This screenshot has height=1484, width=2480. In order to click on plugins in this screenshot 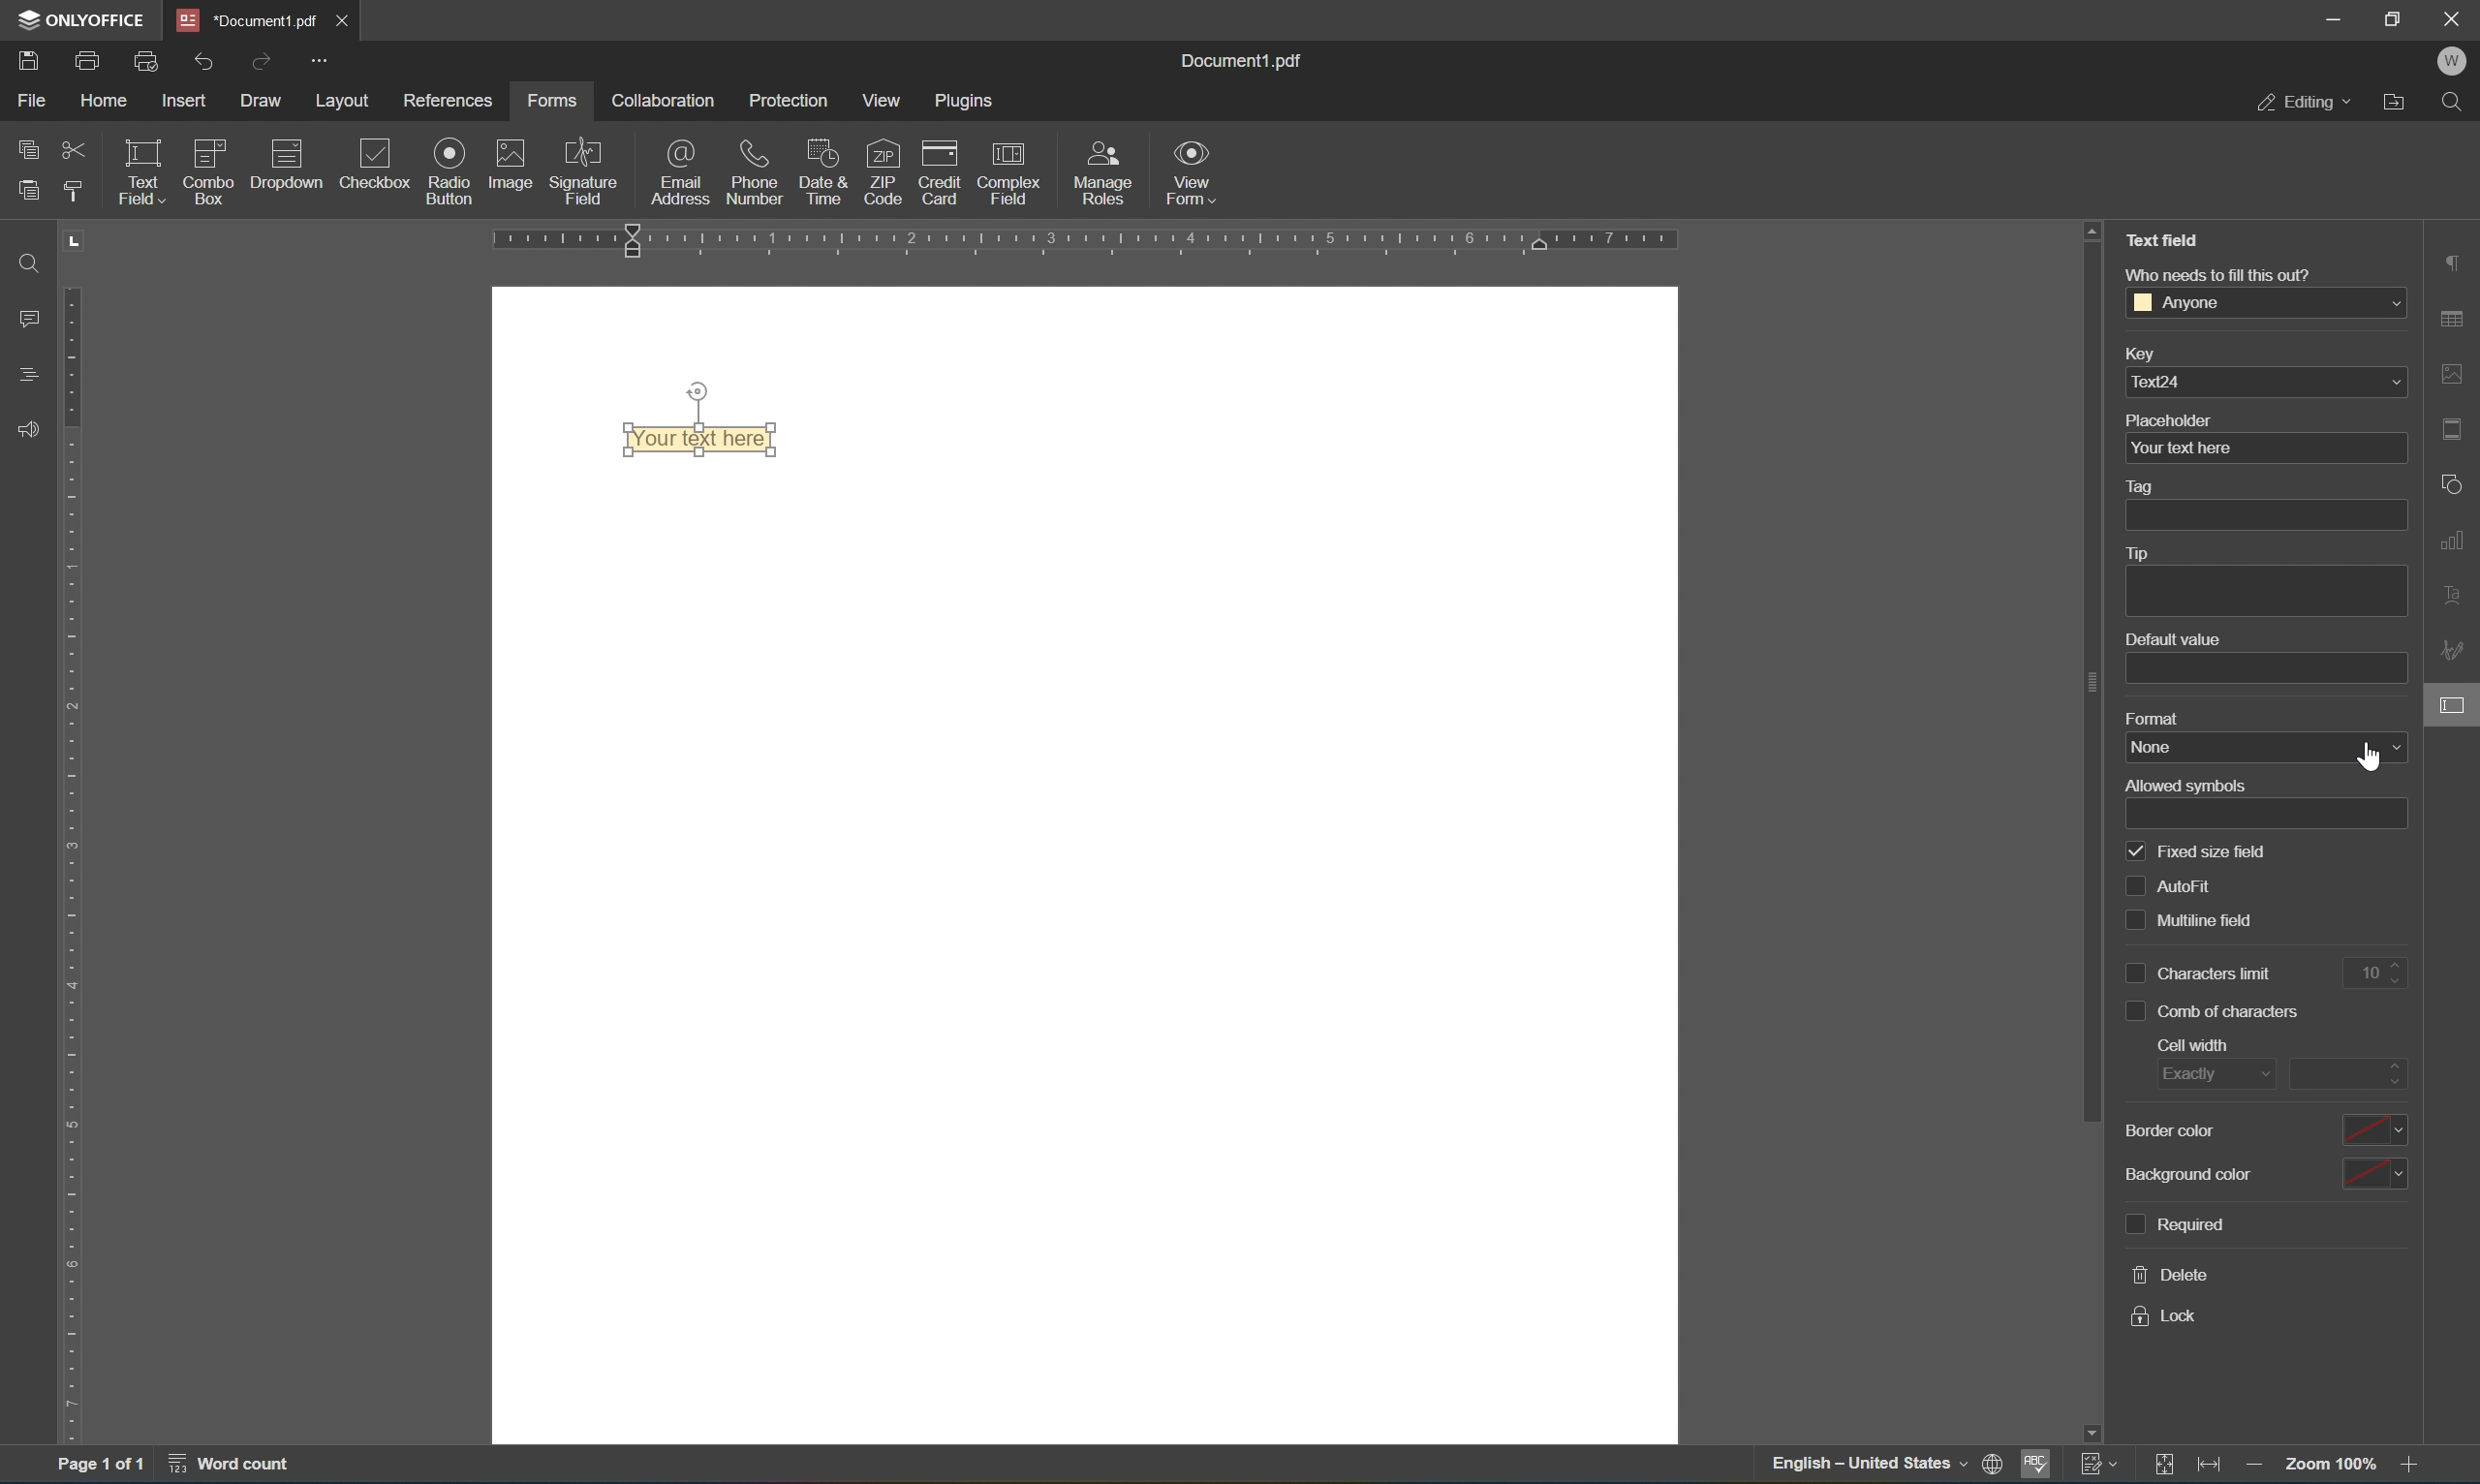, I will do `click(967, 101)`.